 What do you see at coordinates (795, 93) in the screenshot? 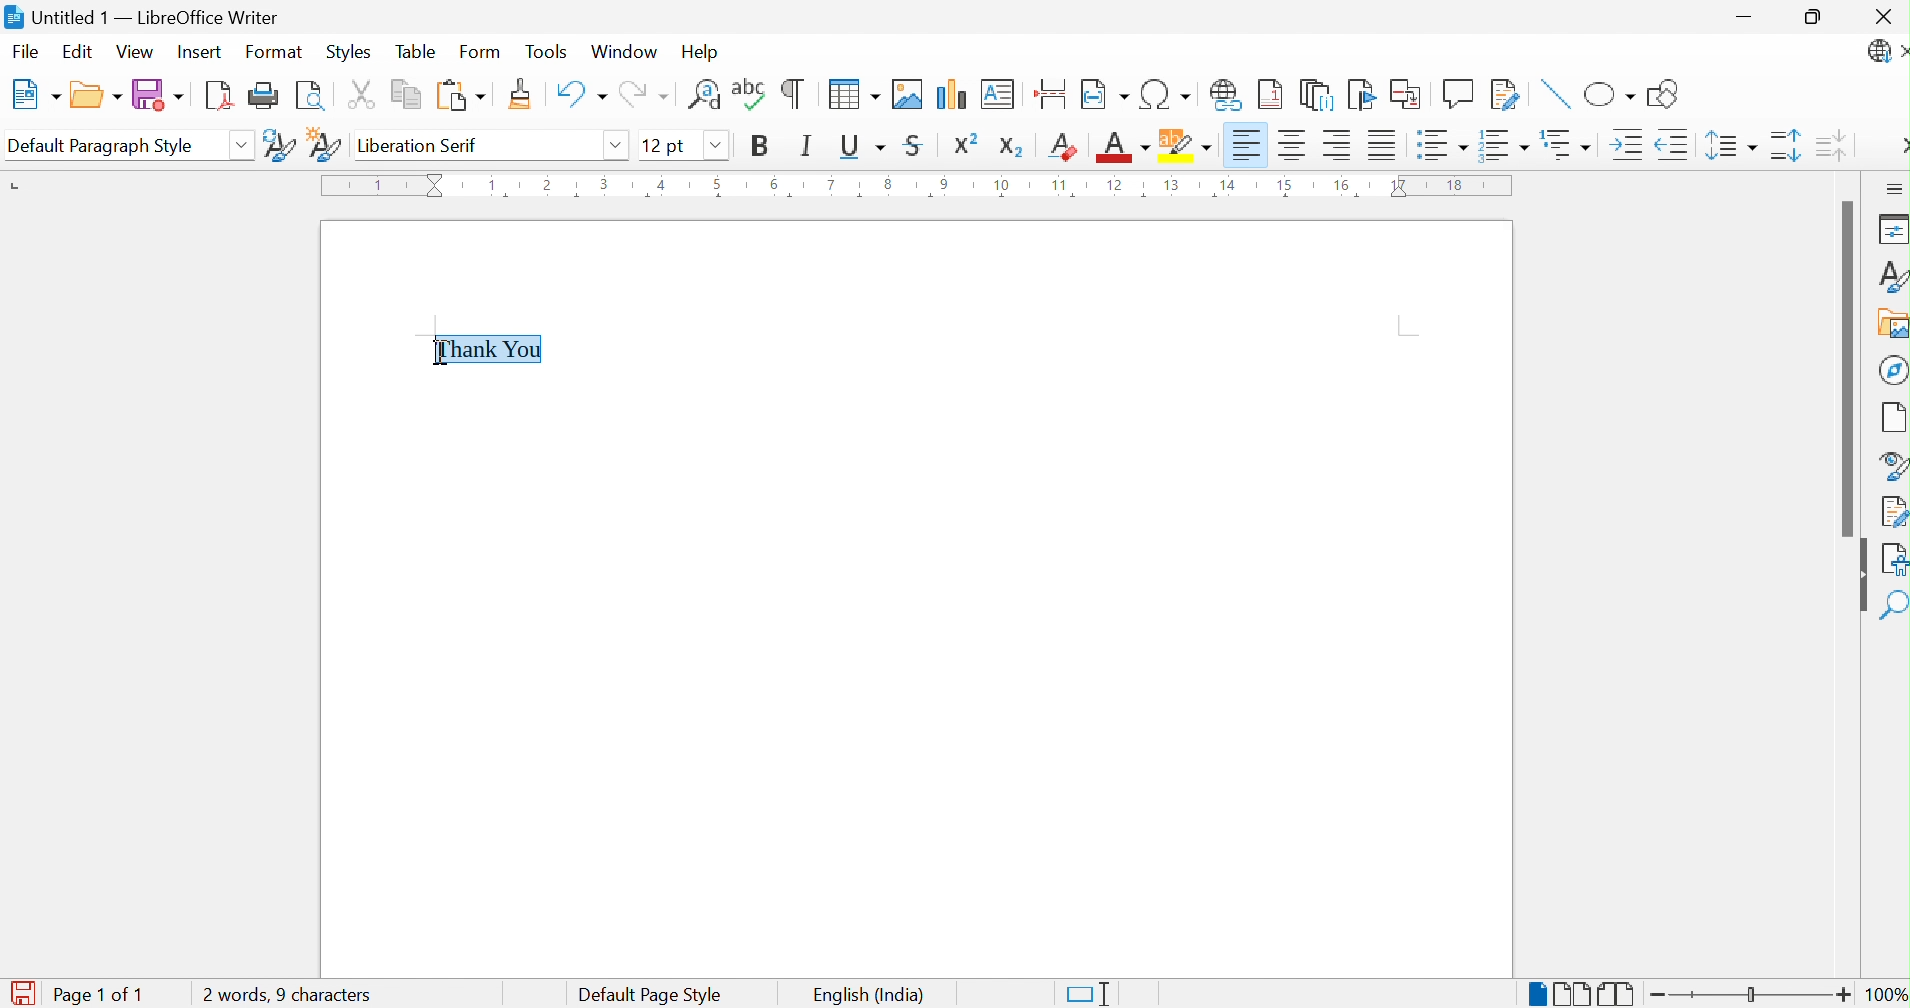
I see `Toggle Formatting Marks` at bounding box center [795, 93].